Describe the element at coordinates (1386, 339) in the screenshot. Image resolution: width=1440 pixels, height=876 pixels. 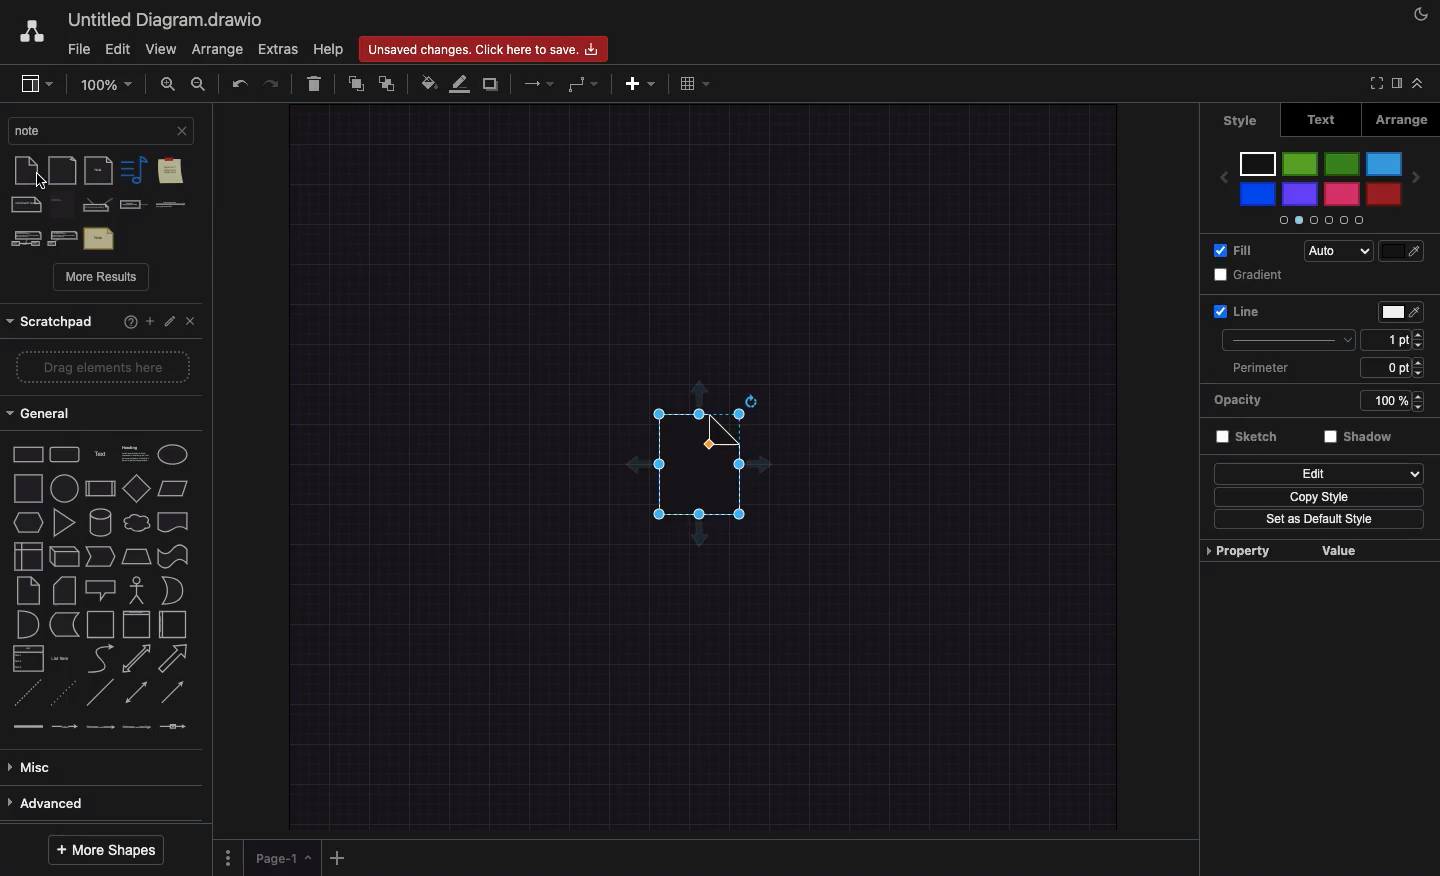
I see `line width` at that location.